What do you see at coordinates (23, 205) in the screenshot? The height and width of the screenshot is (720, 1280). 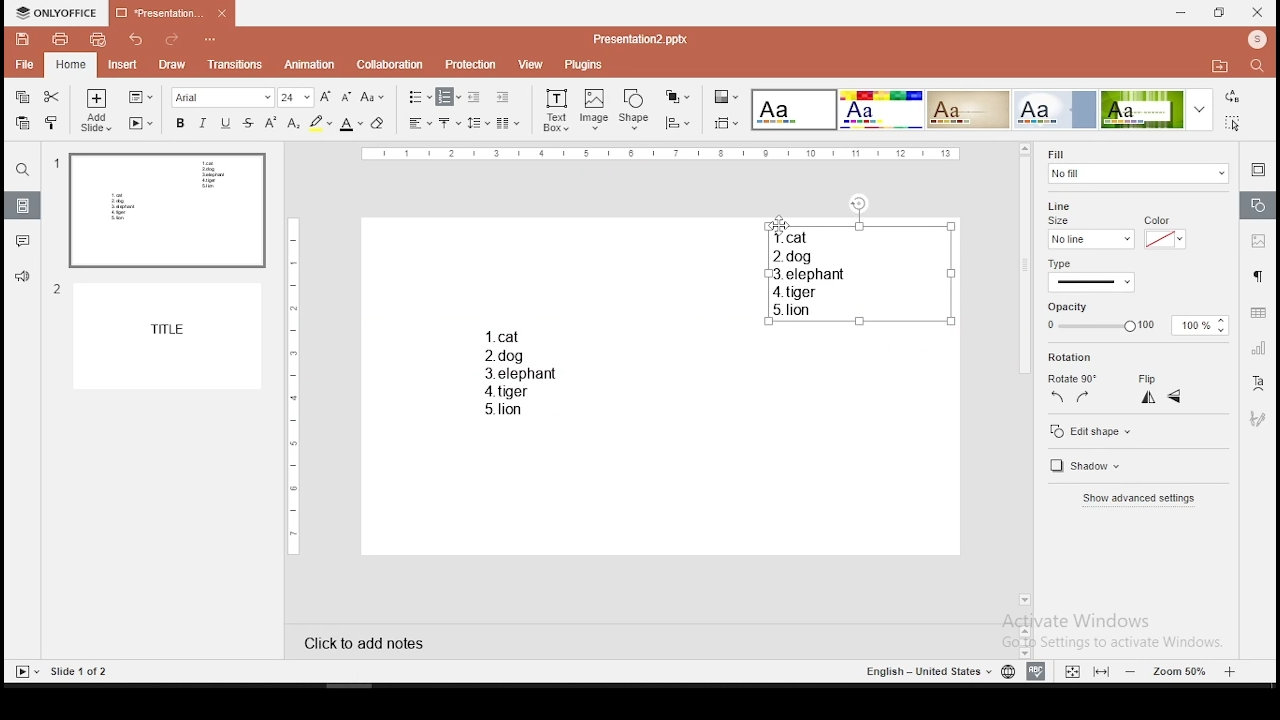 I see `slides` at bounding box center [23, 205].